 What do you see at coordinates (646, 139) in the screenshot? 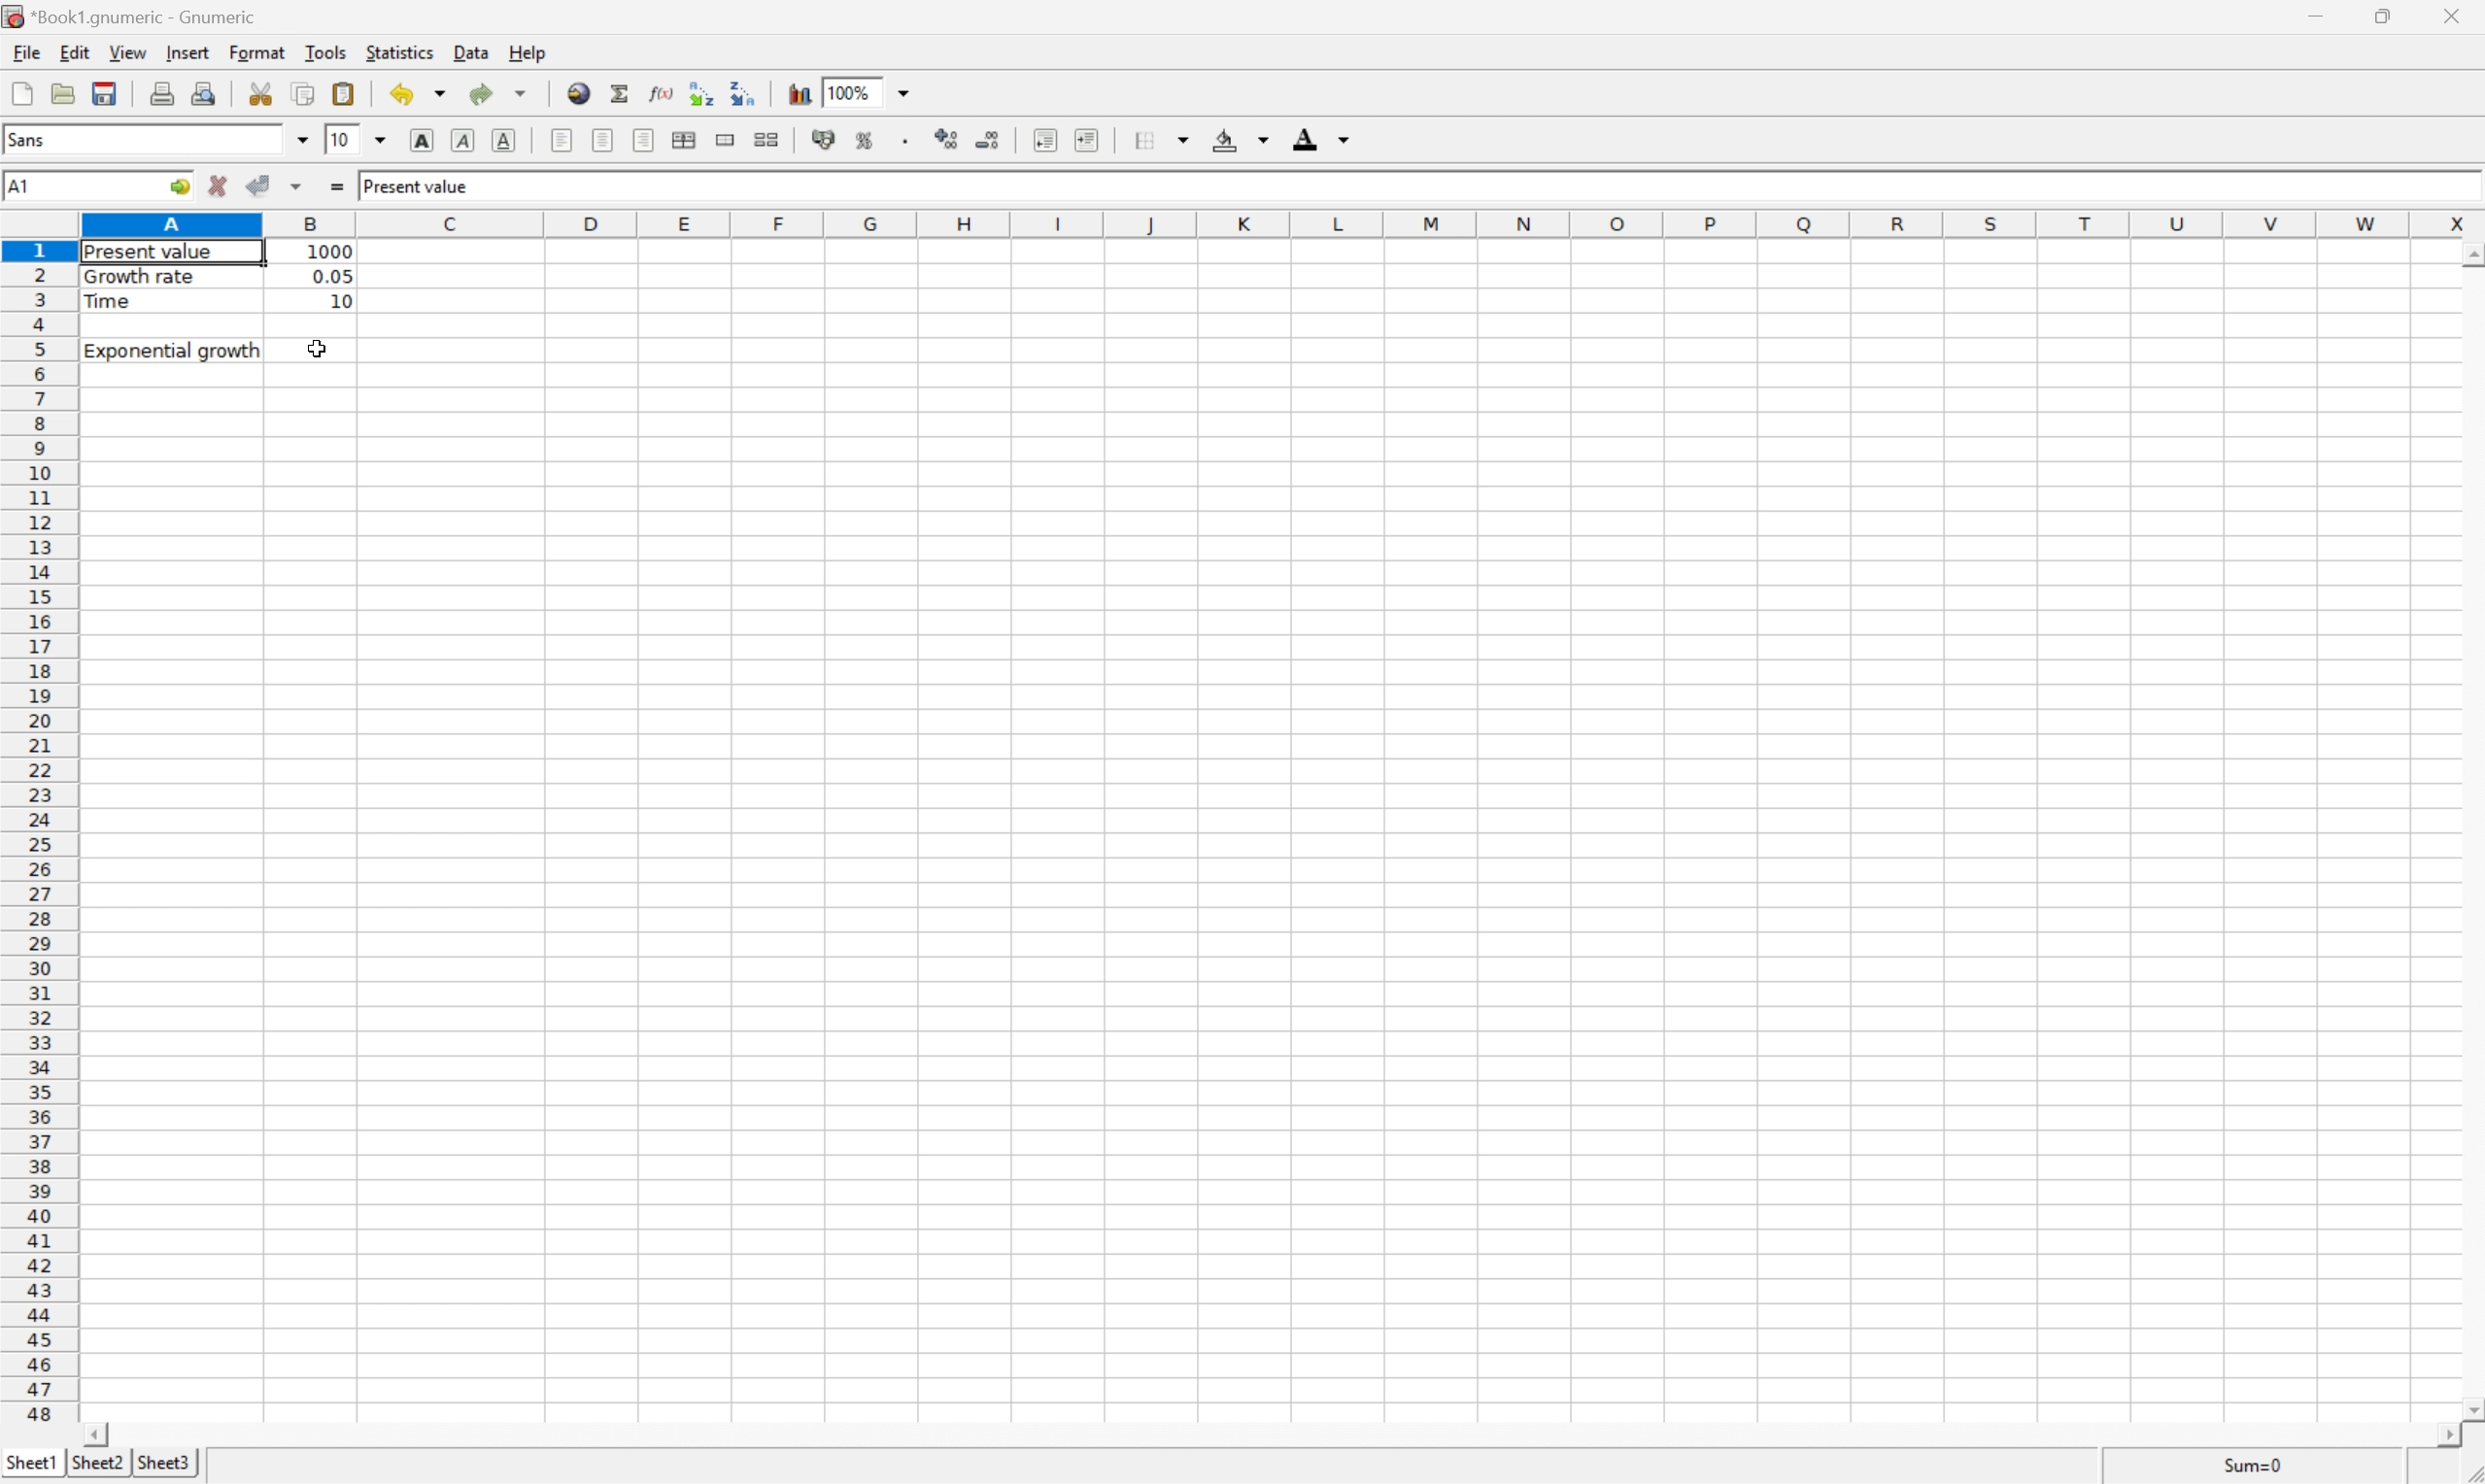
I see `Align Right` at bounding box center [646, 139].